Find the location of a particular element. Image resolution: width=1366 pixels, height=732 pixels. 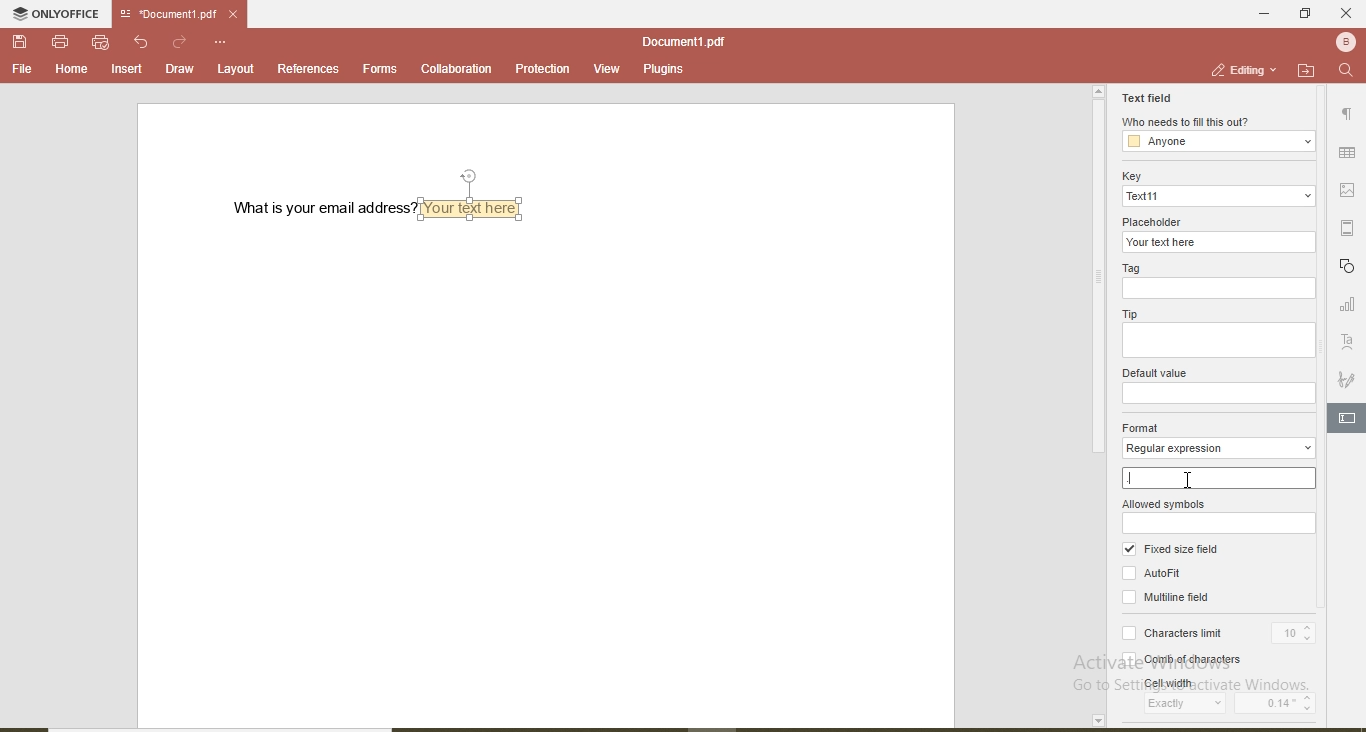

text field  is located at coordinates (1147, 96).